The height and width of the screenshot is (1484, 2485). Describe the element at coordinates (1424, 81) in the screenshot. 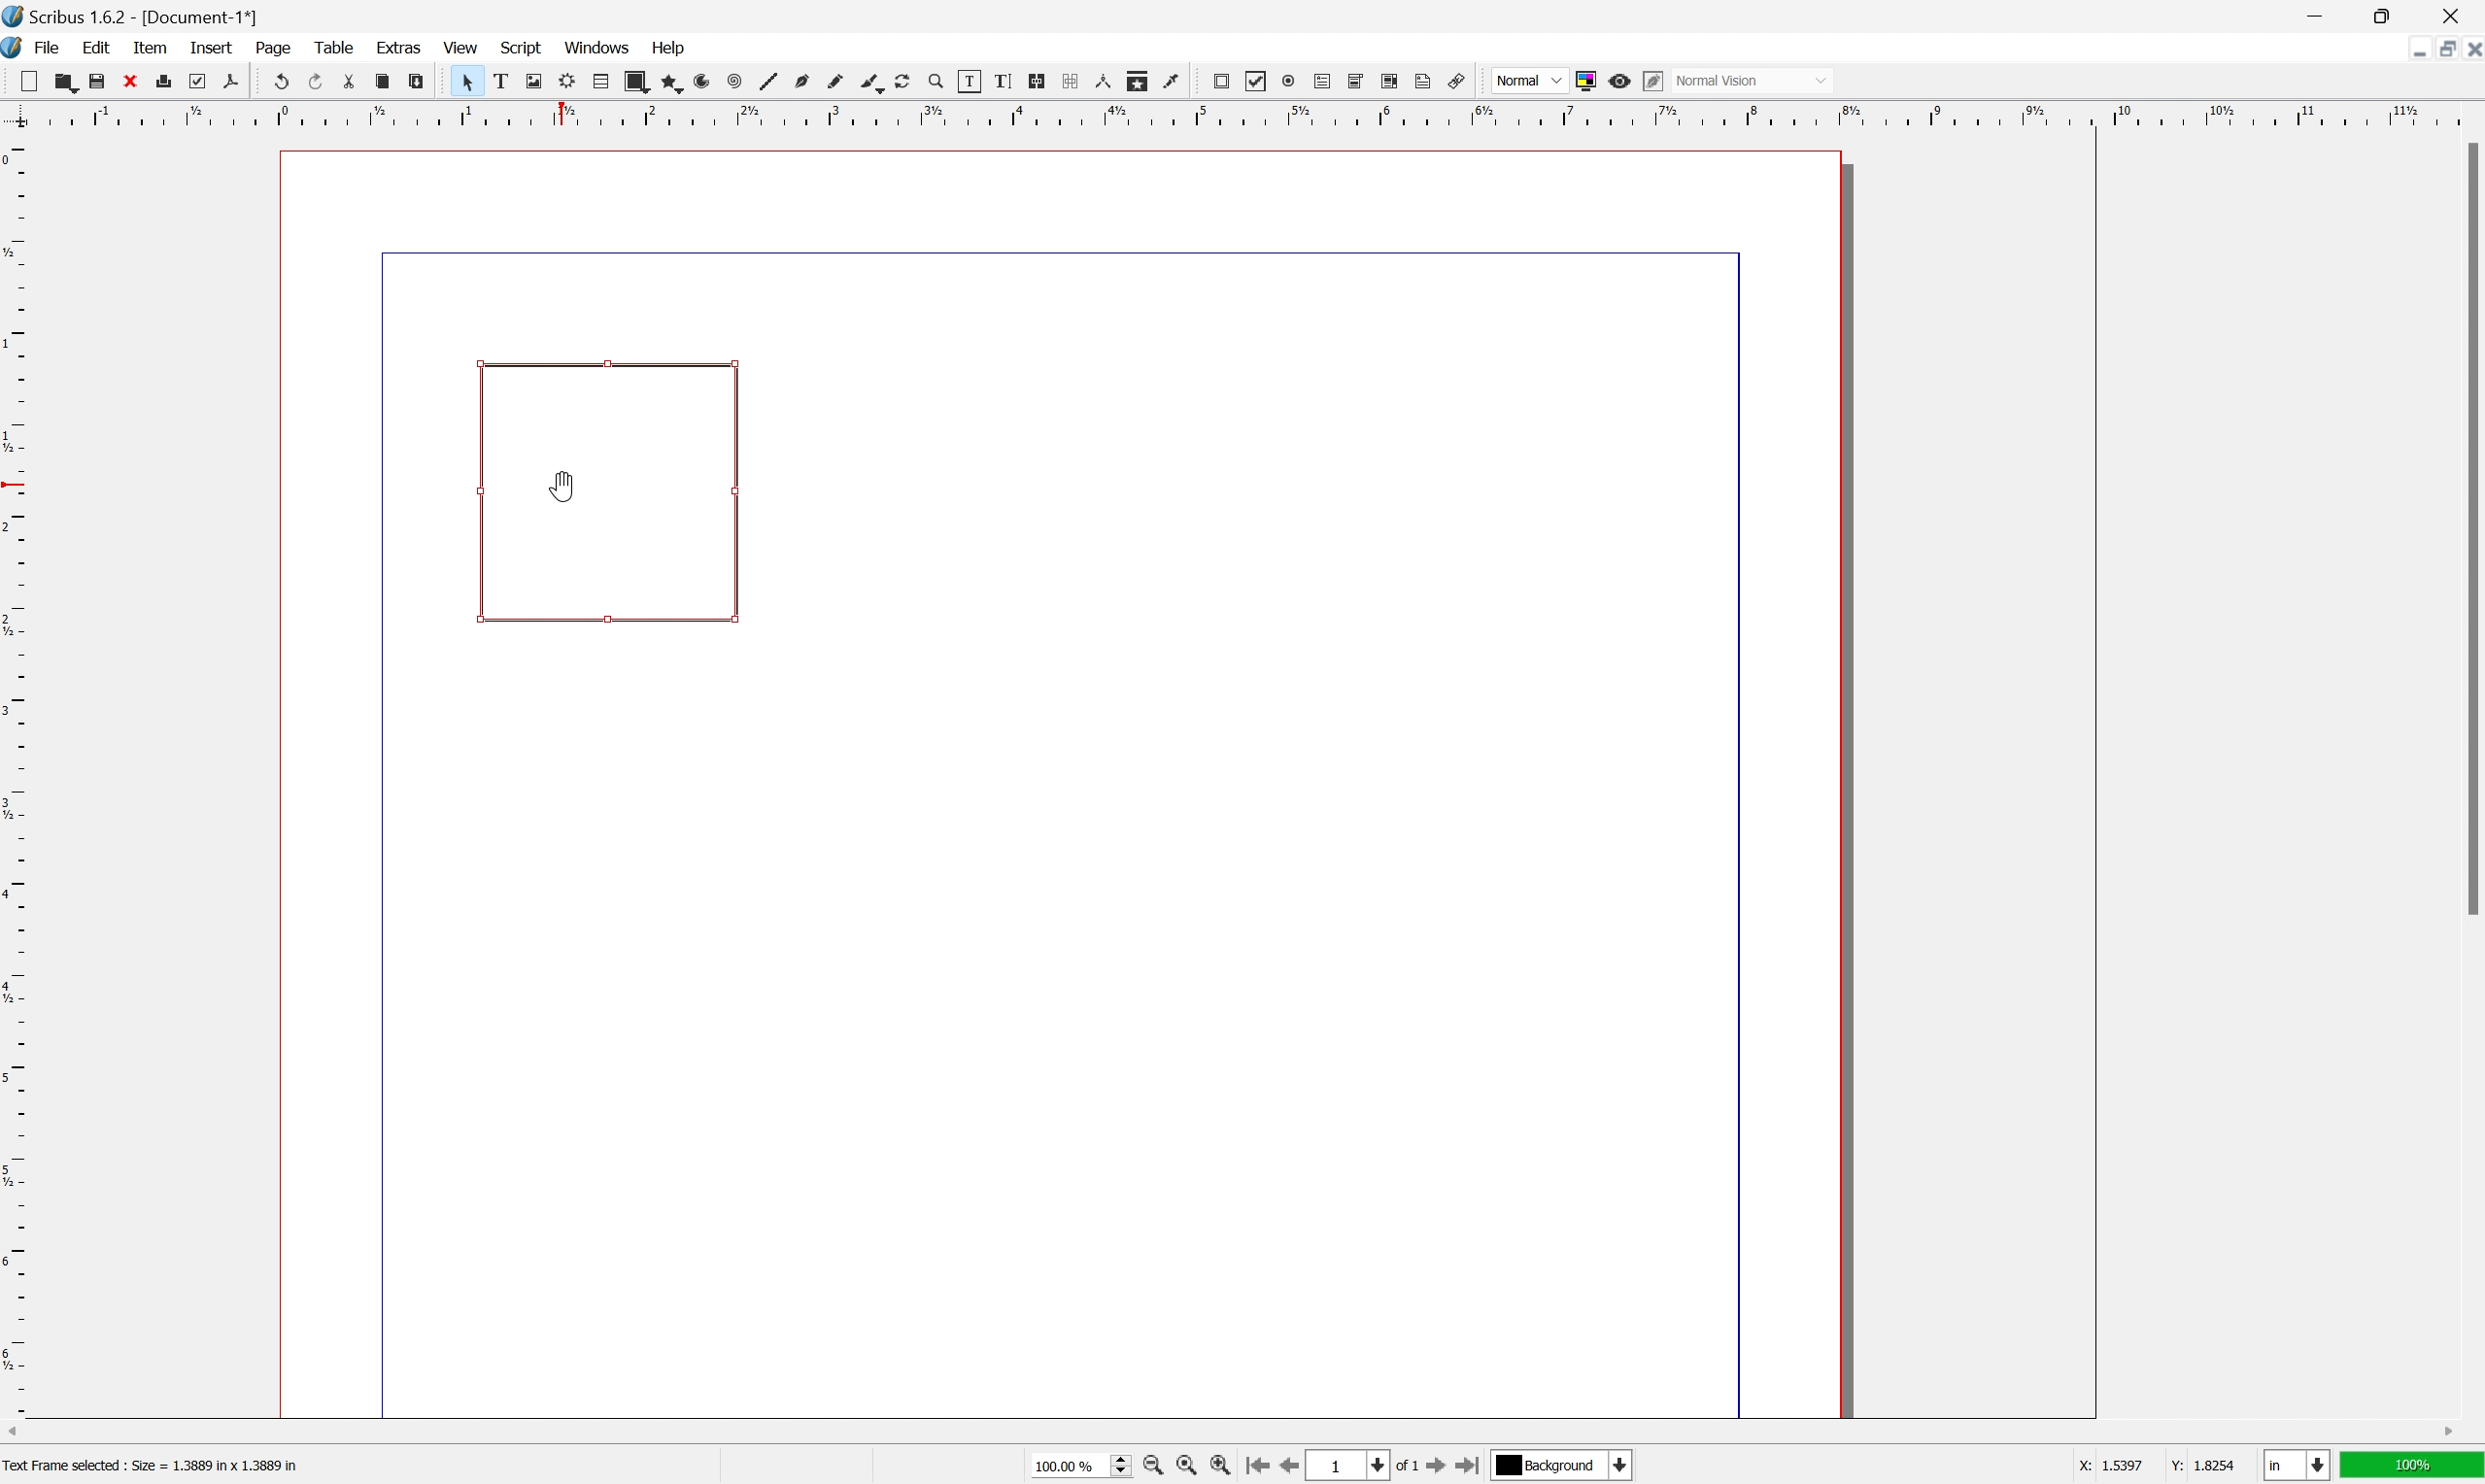

I see `text annotation` at that location.